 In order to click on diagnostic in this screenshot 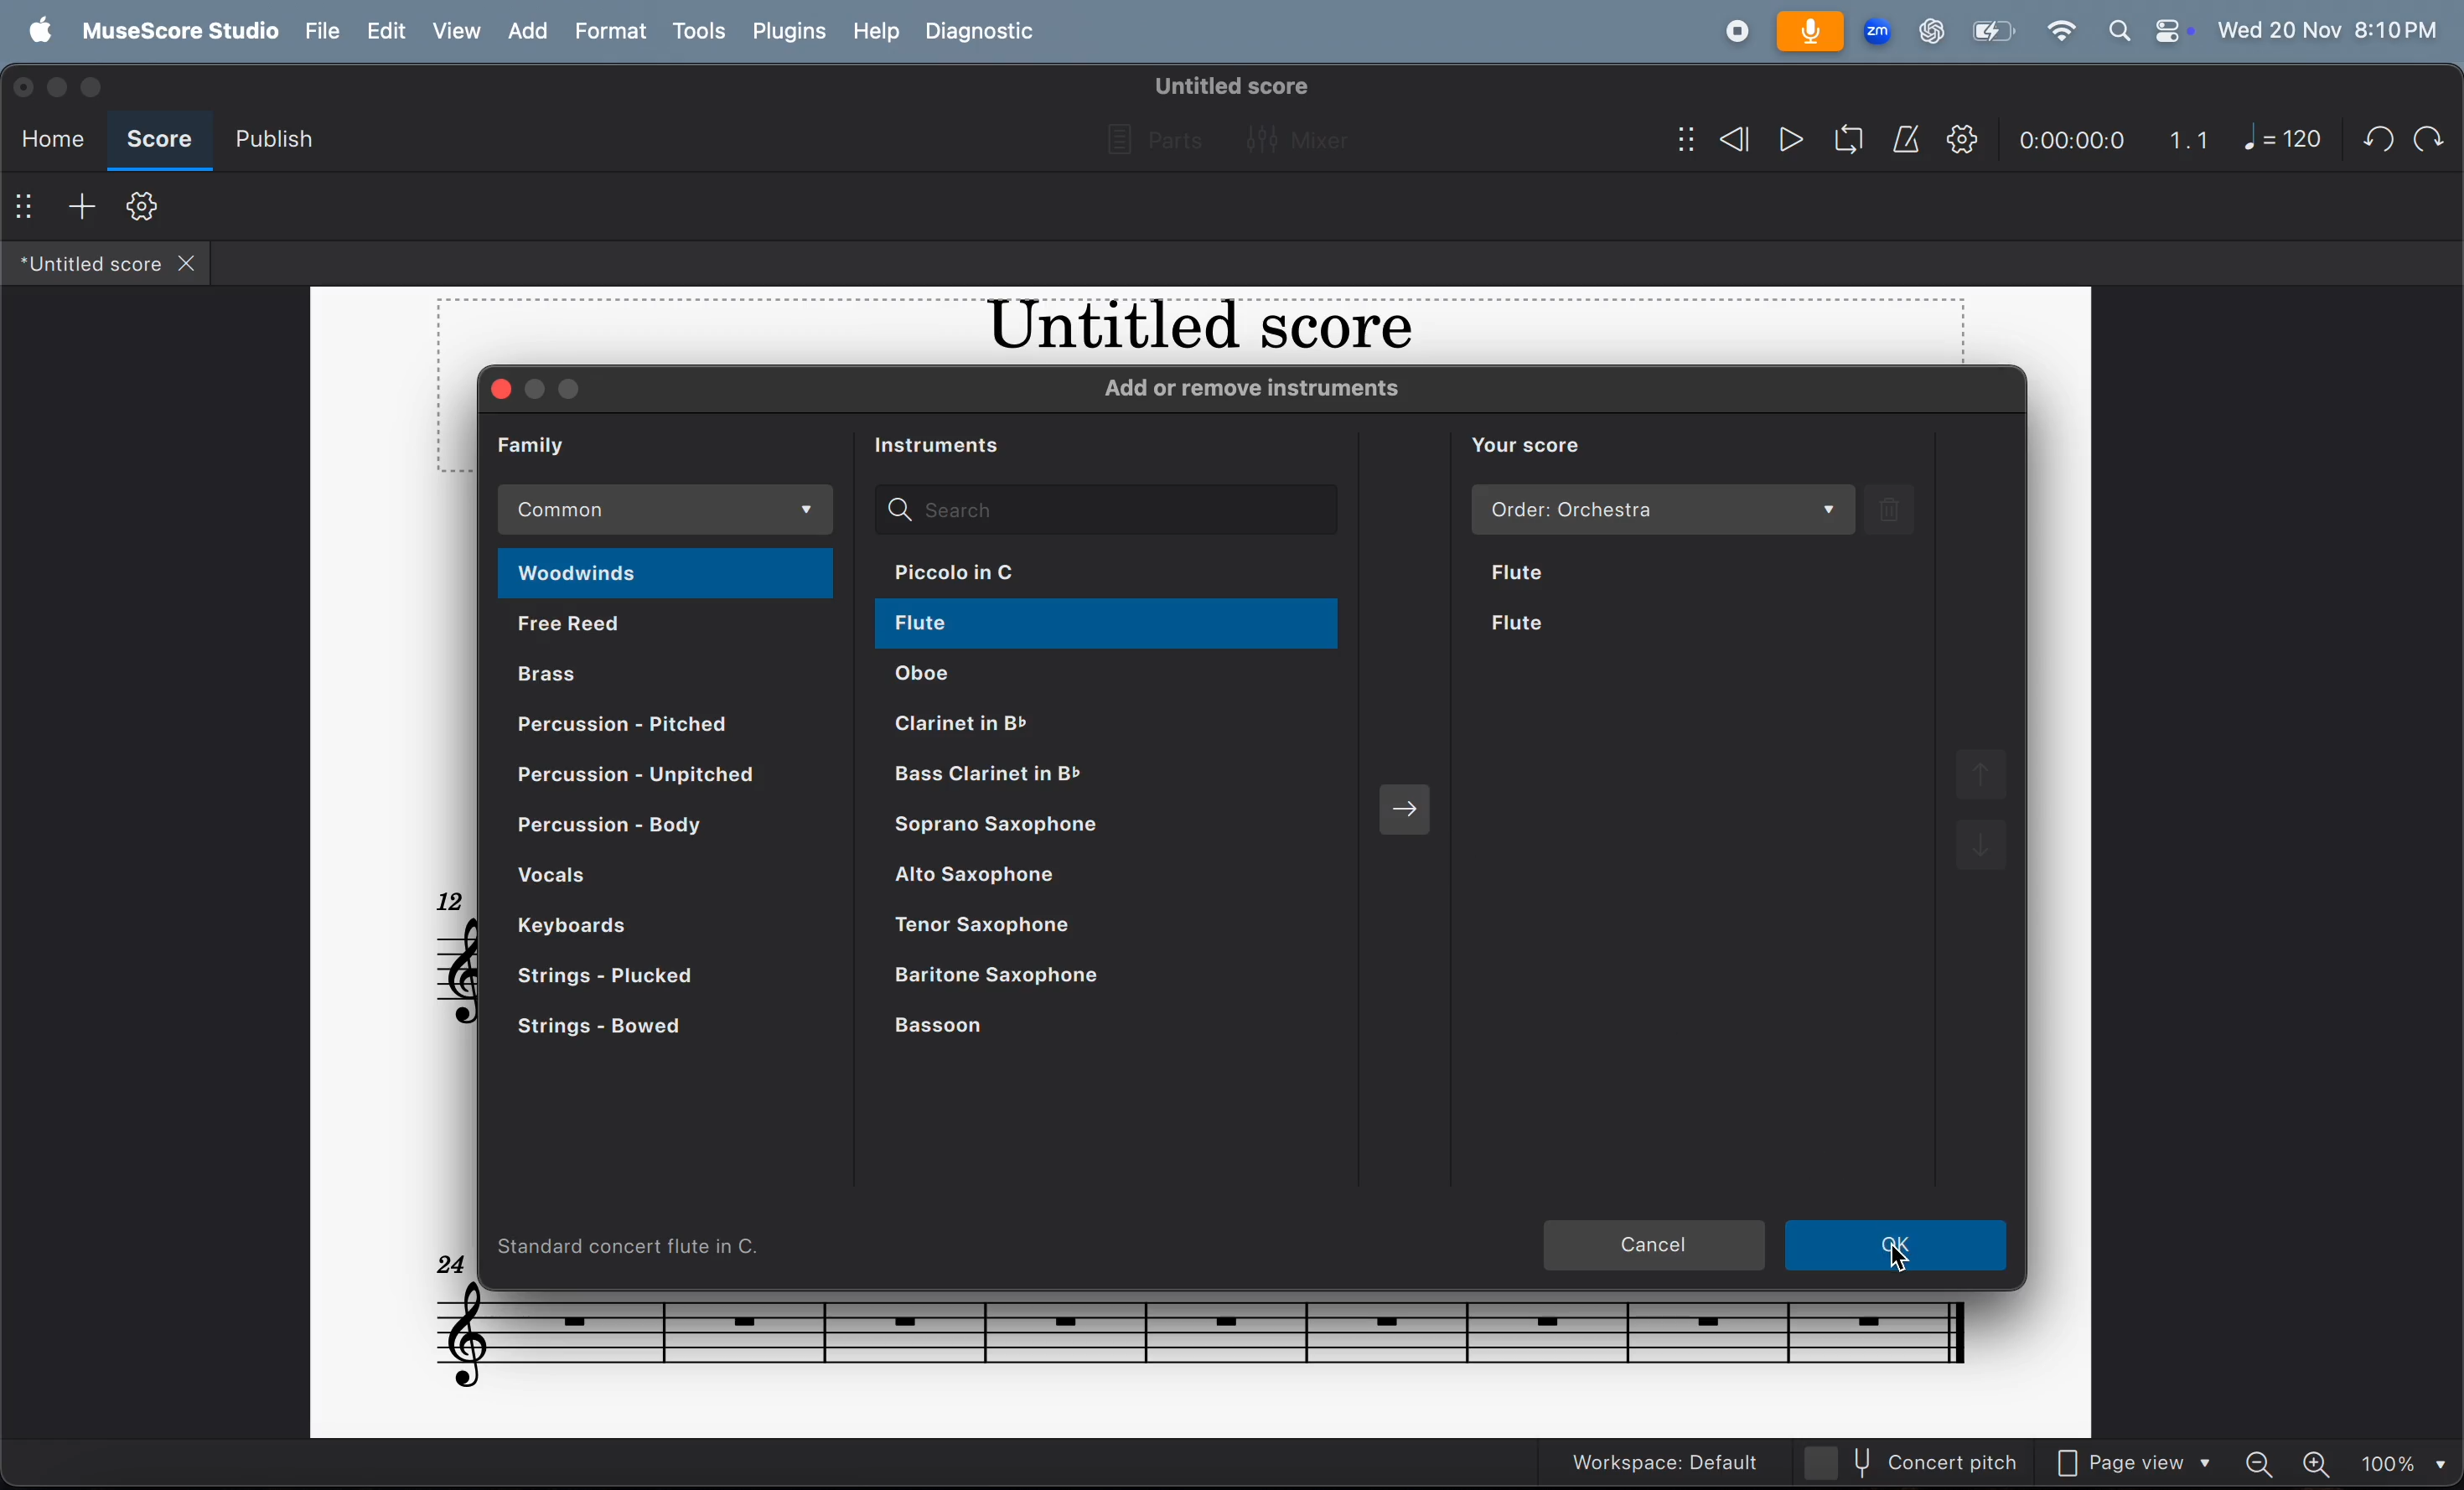, I will do `click(983, 37)`.